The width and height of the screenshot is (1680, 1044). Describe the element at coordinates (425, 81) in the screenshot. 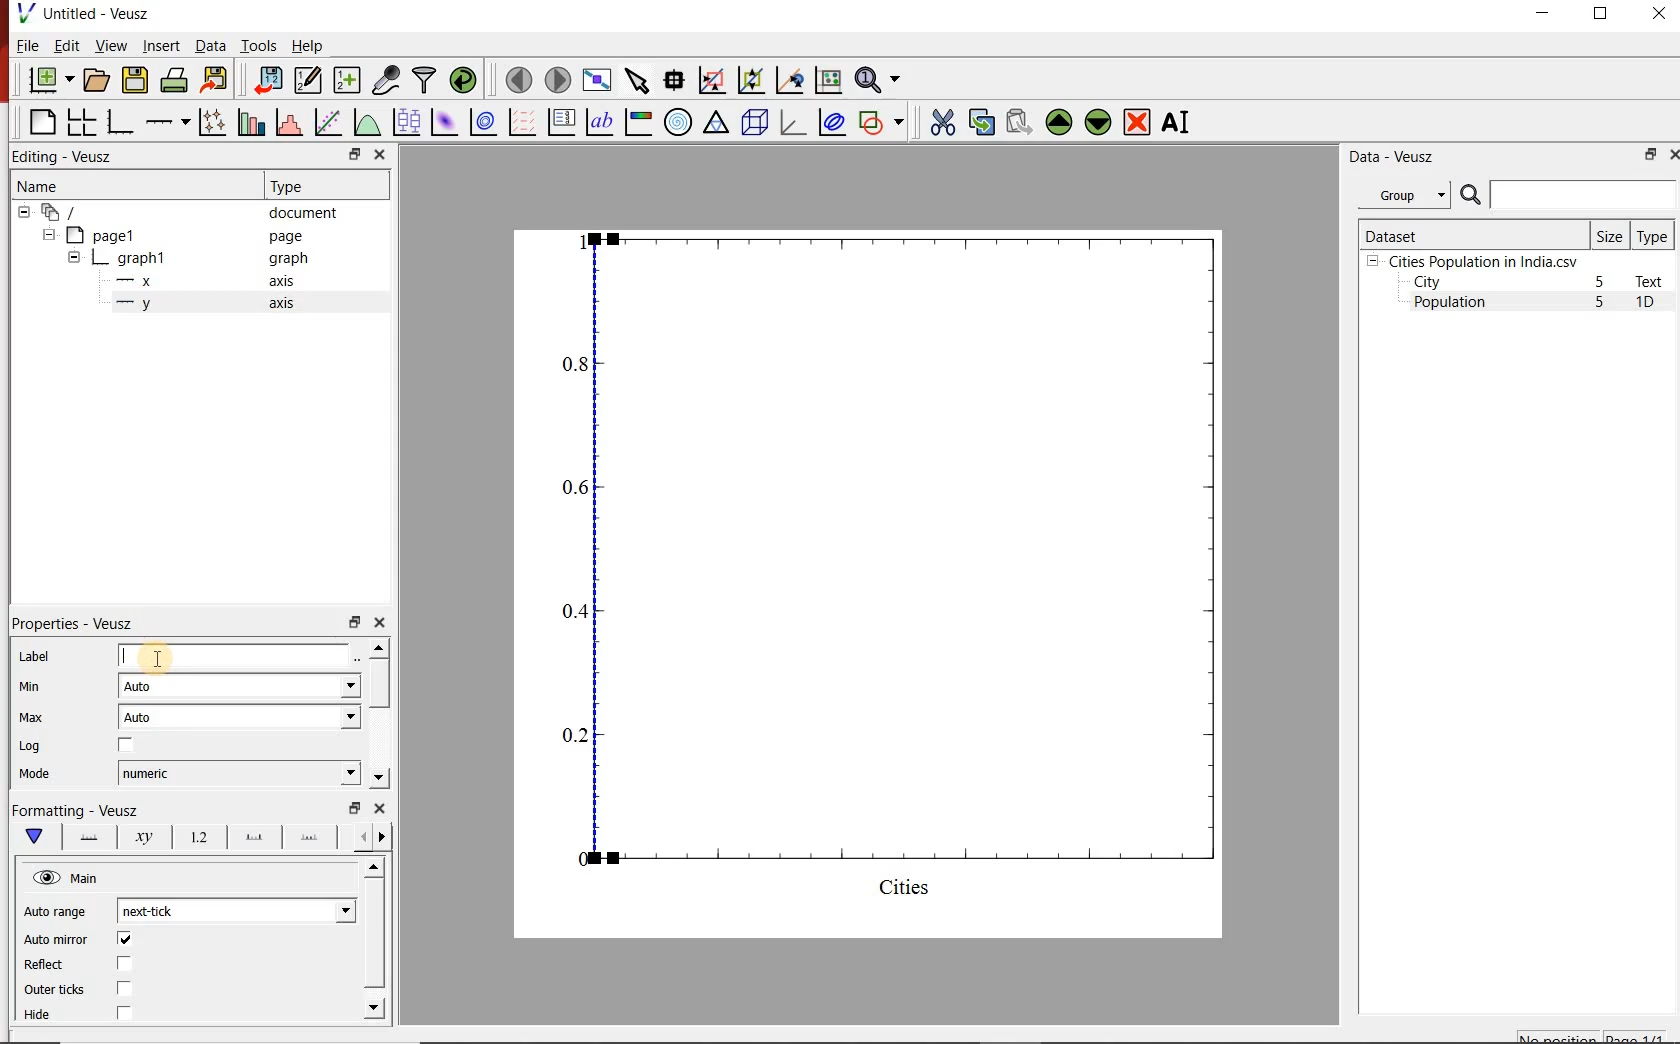

I see `filter data` at that location.